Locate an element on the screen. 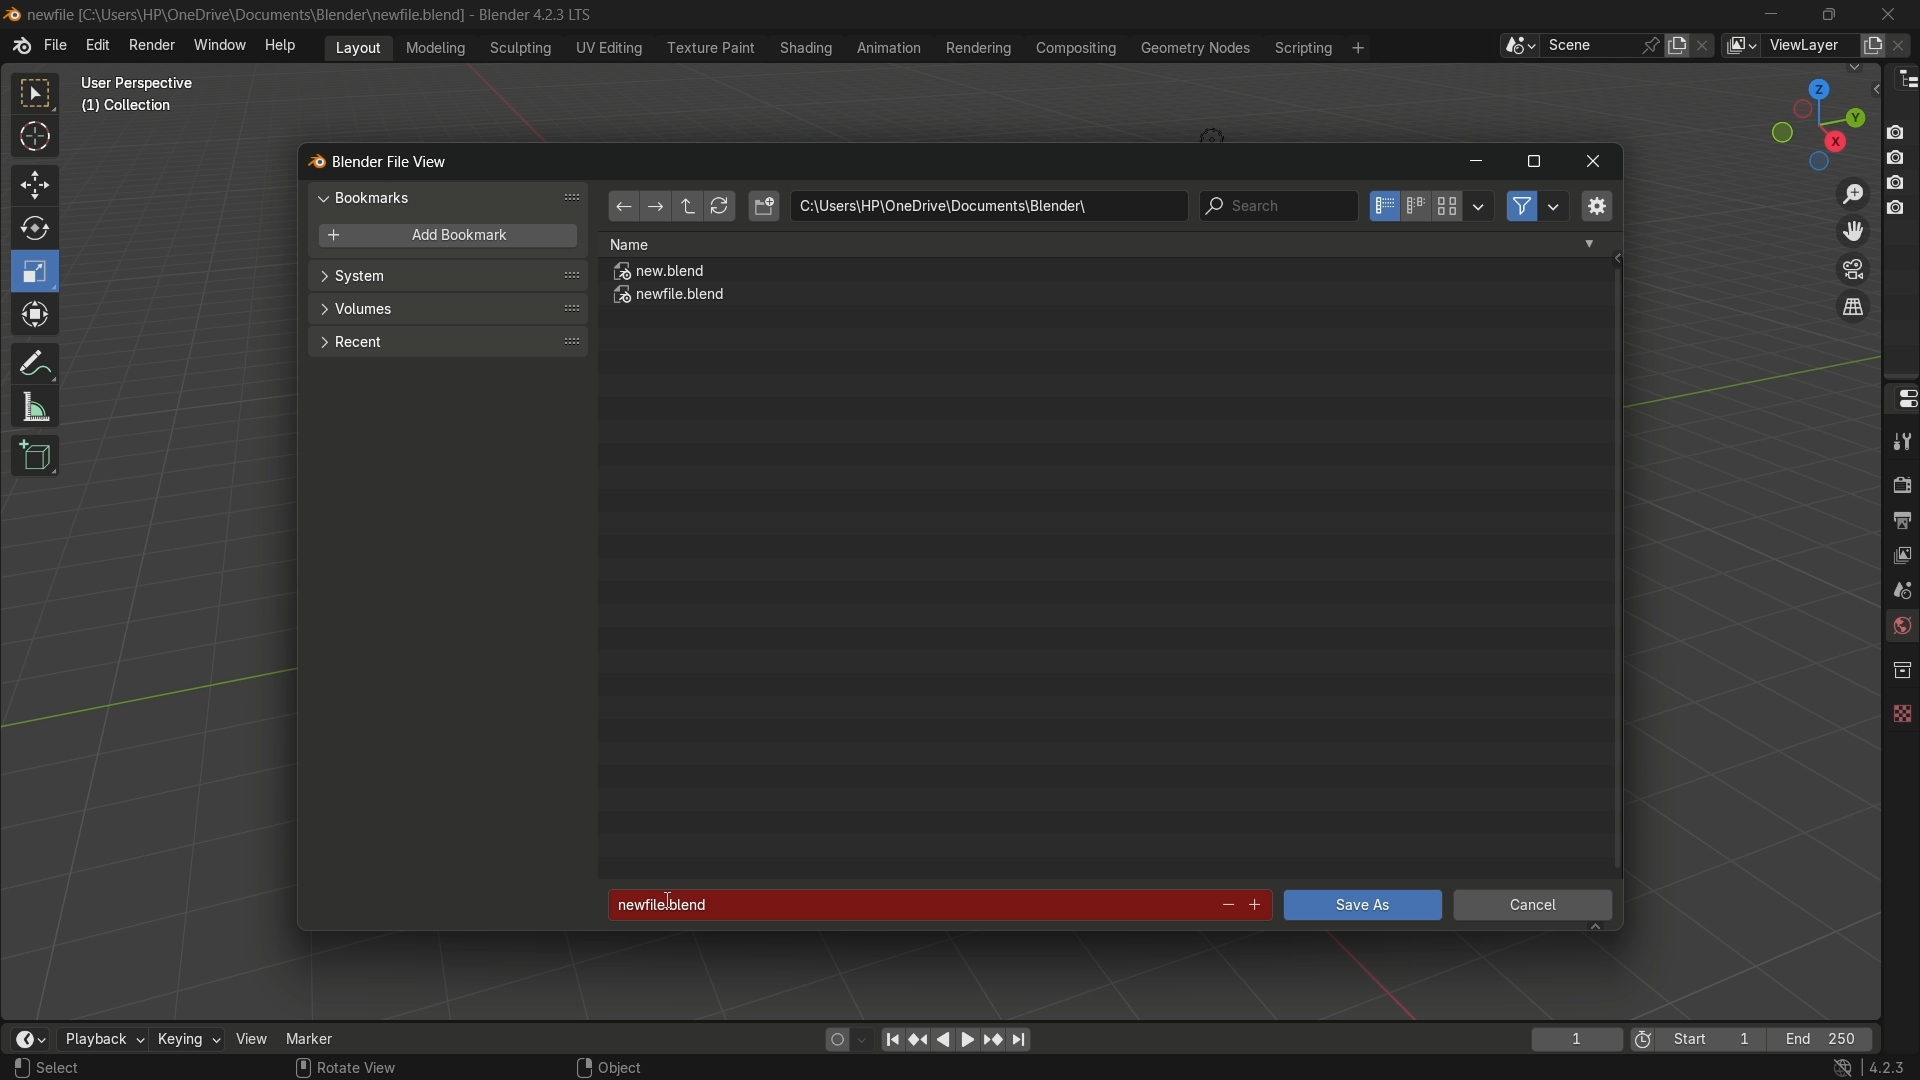 Image resolution: width=1920 pixels, height=1080 pixels. transform is located at coordinates (37, 317).